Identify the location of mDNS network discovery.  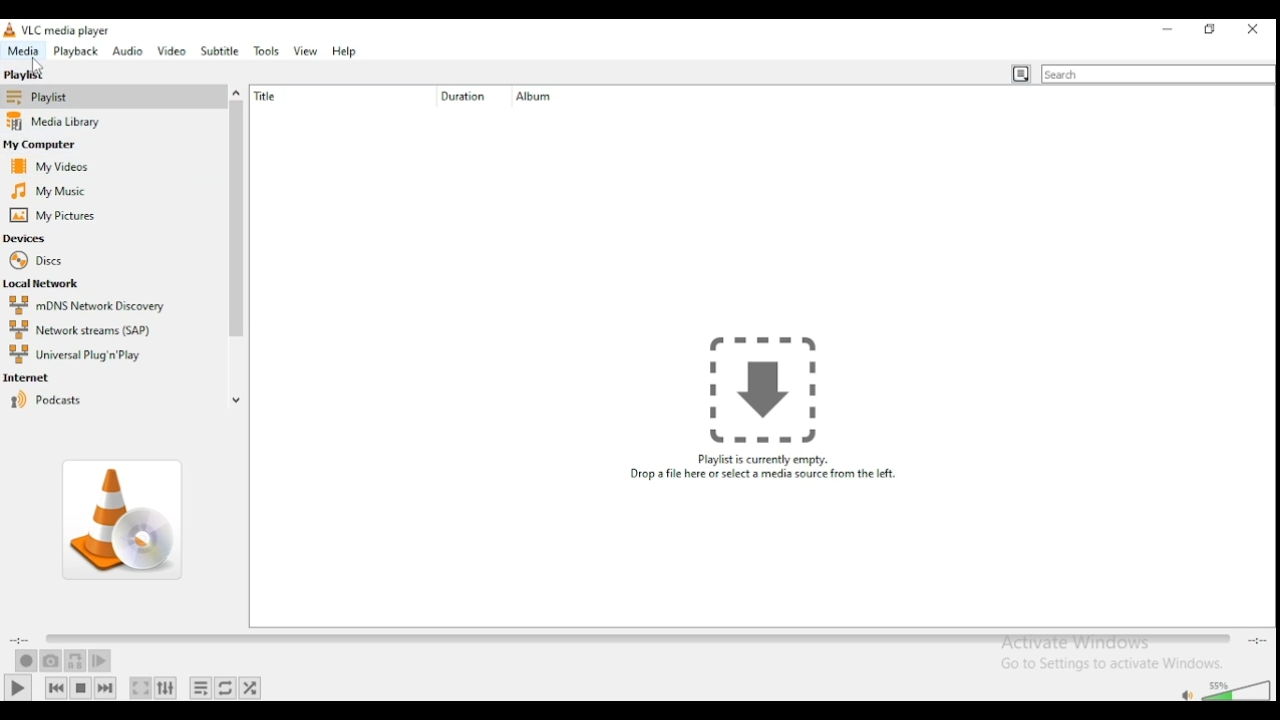
(94, 305).